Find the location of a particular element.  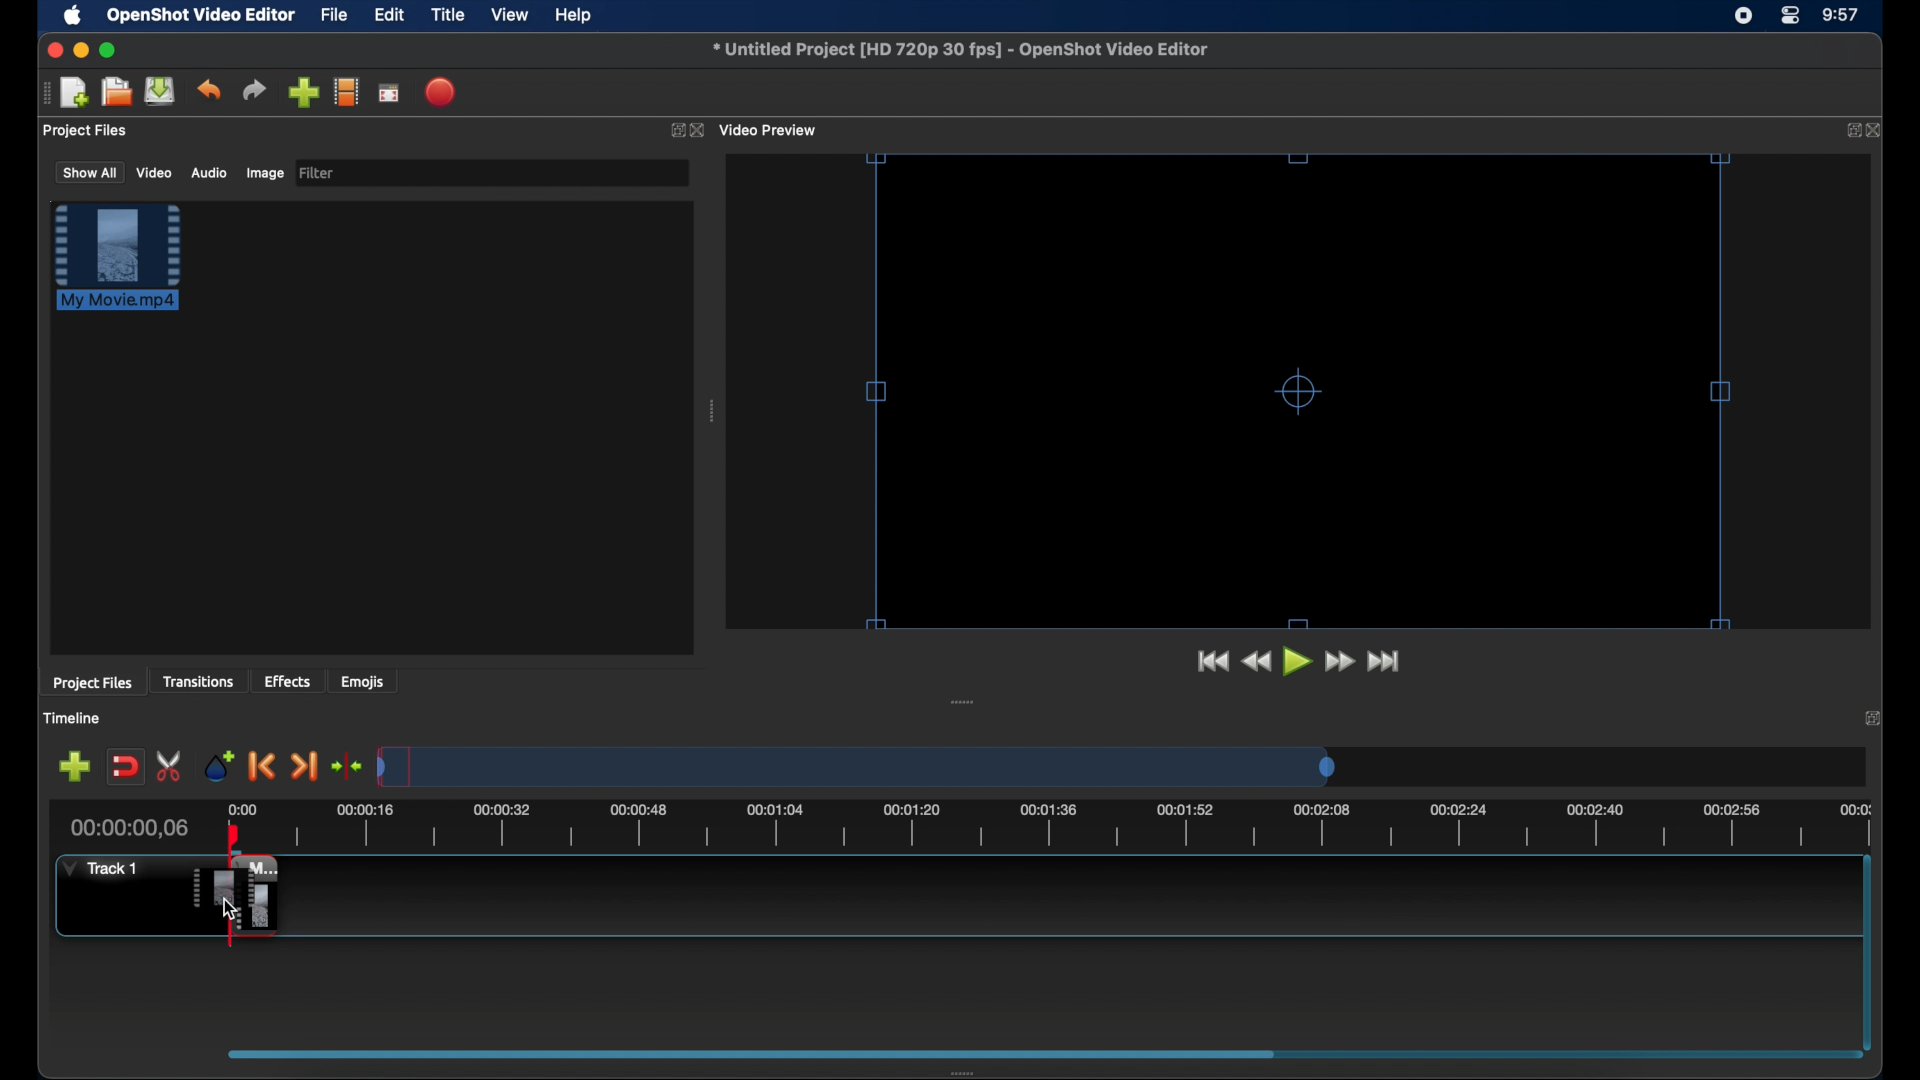

expand is located at coordinates (1876, 717).